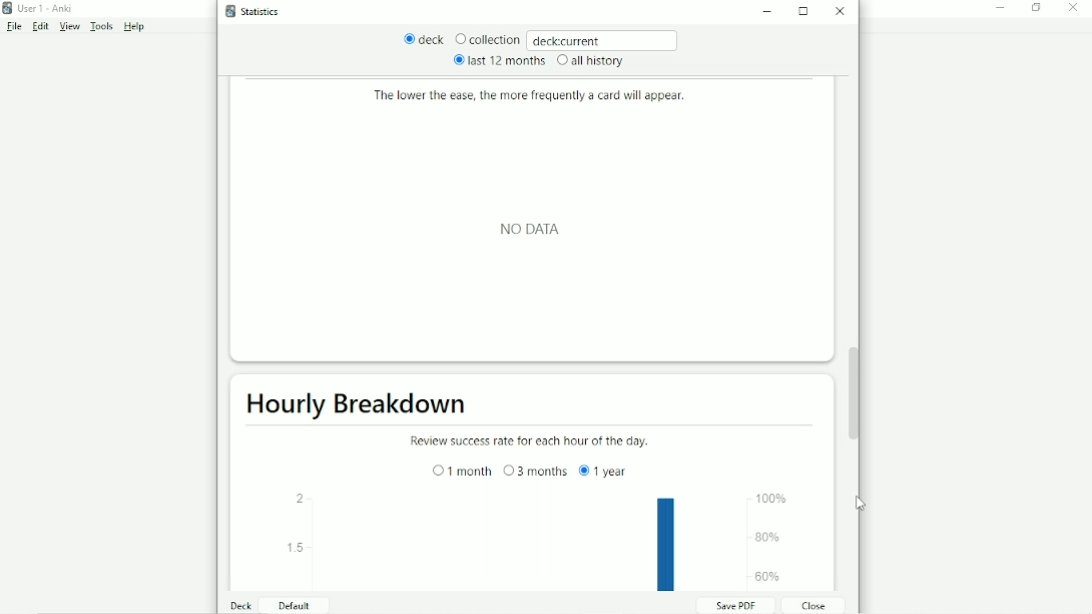 The image size is (1092, 614). I want to click on NO DATA, so click(537, 230).